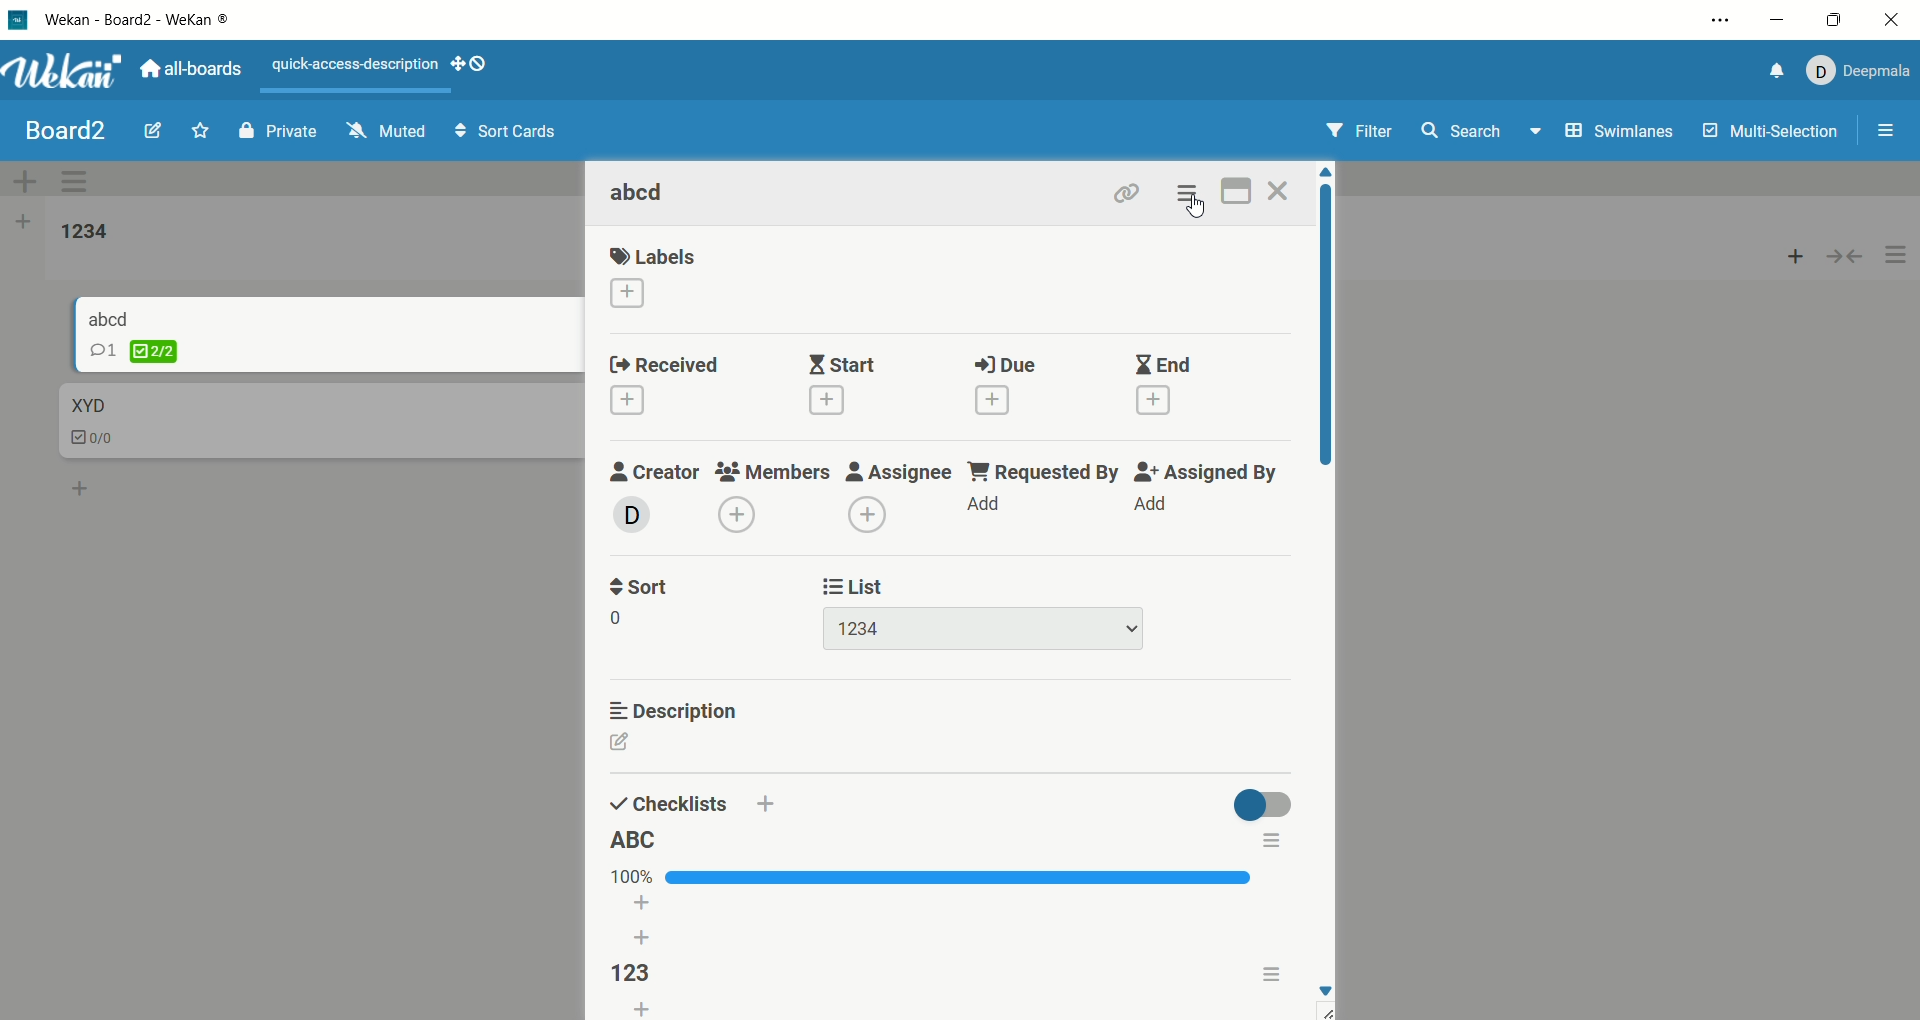 This screenshot has height=1020, width=1920. Describe the element at coordinates (107, 351) in the screenshot. I see `comment` at that location.